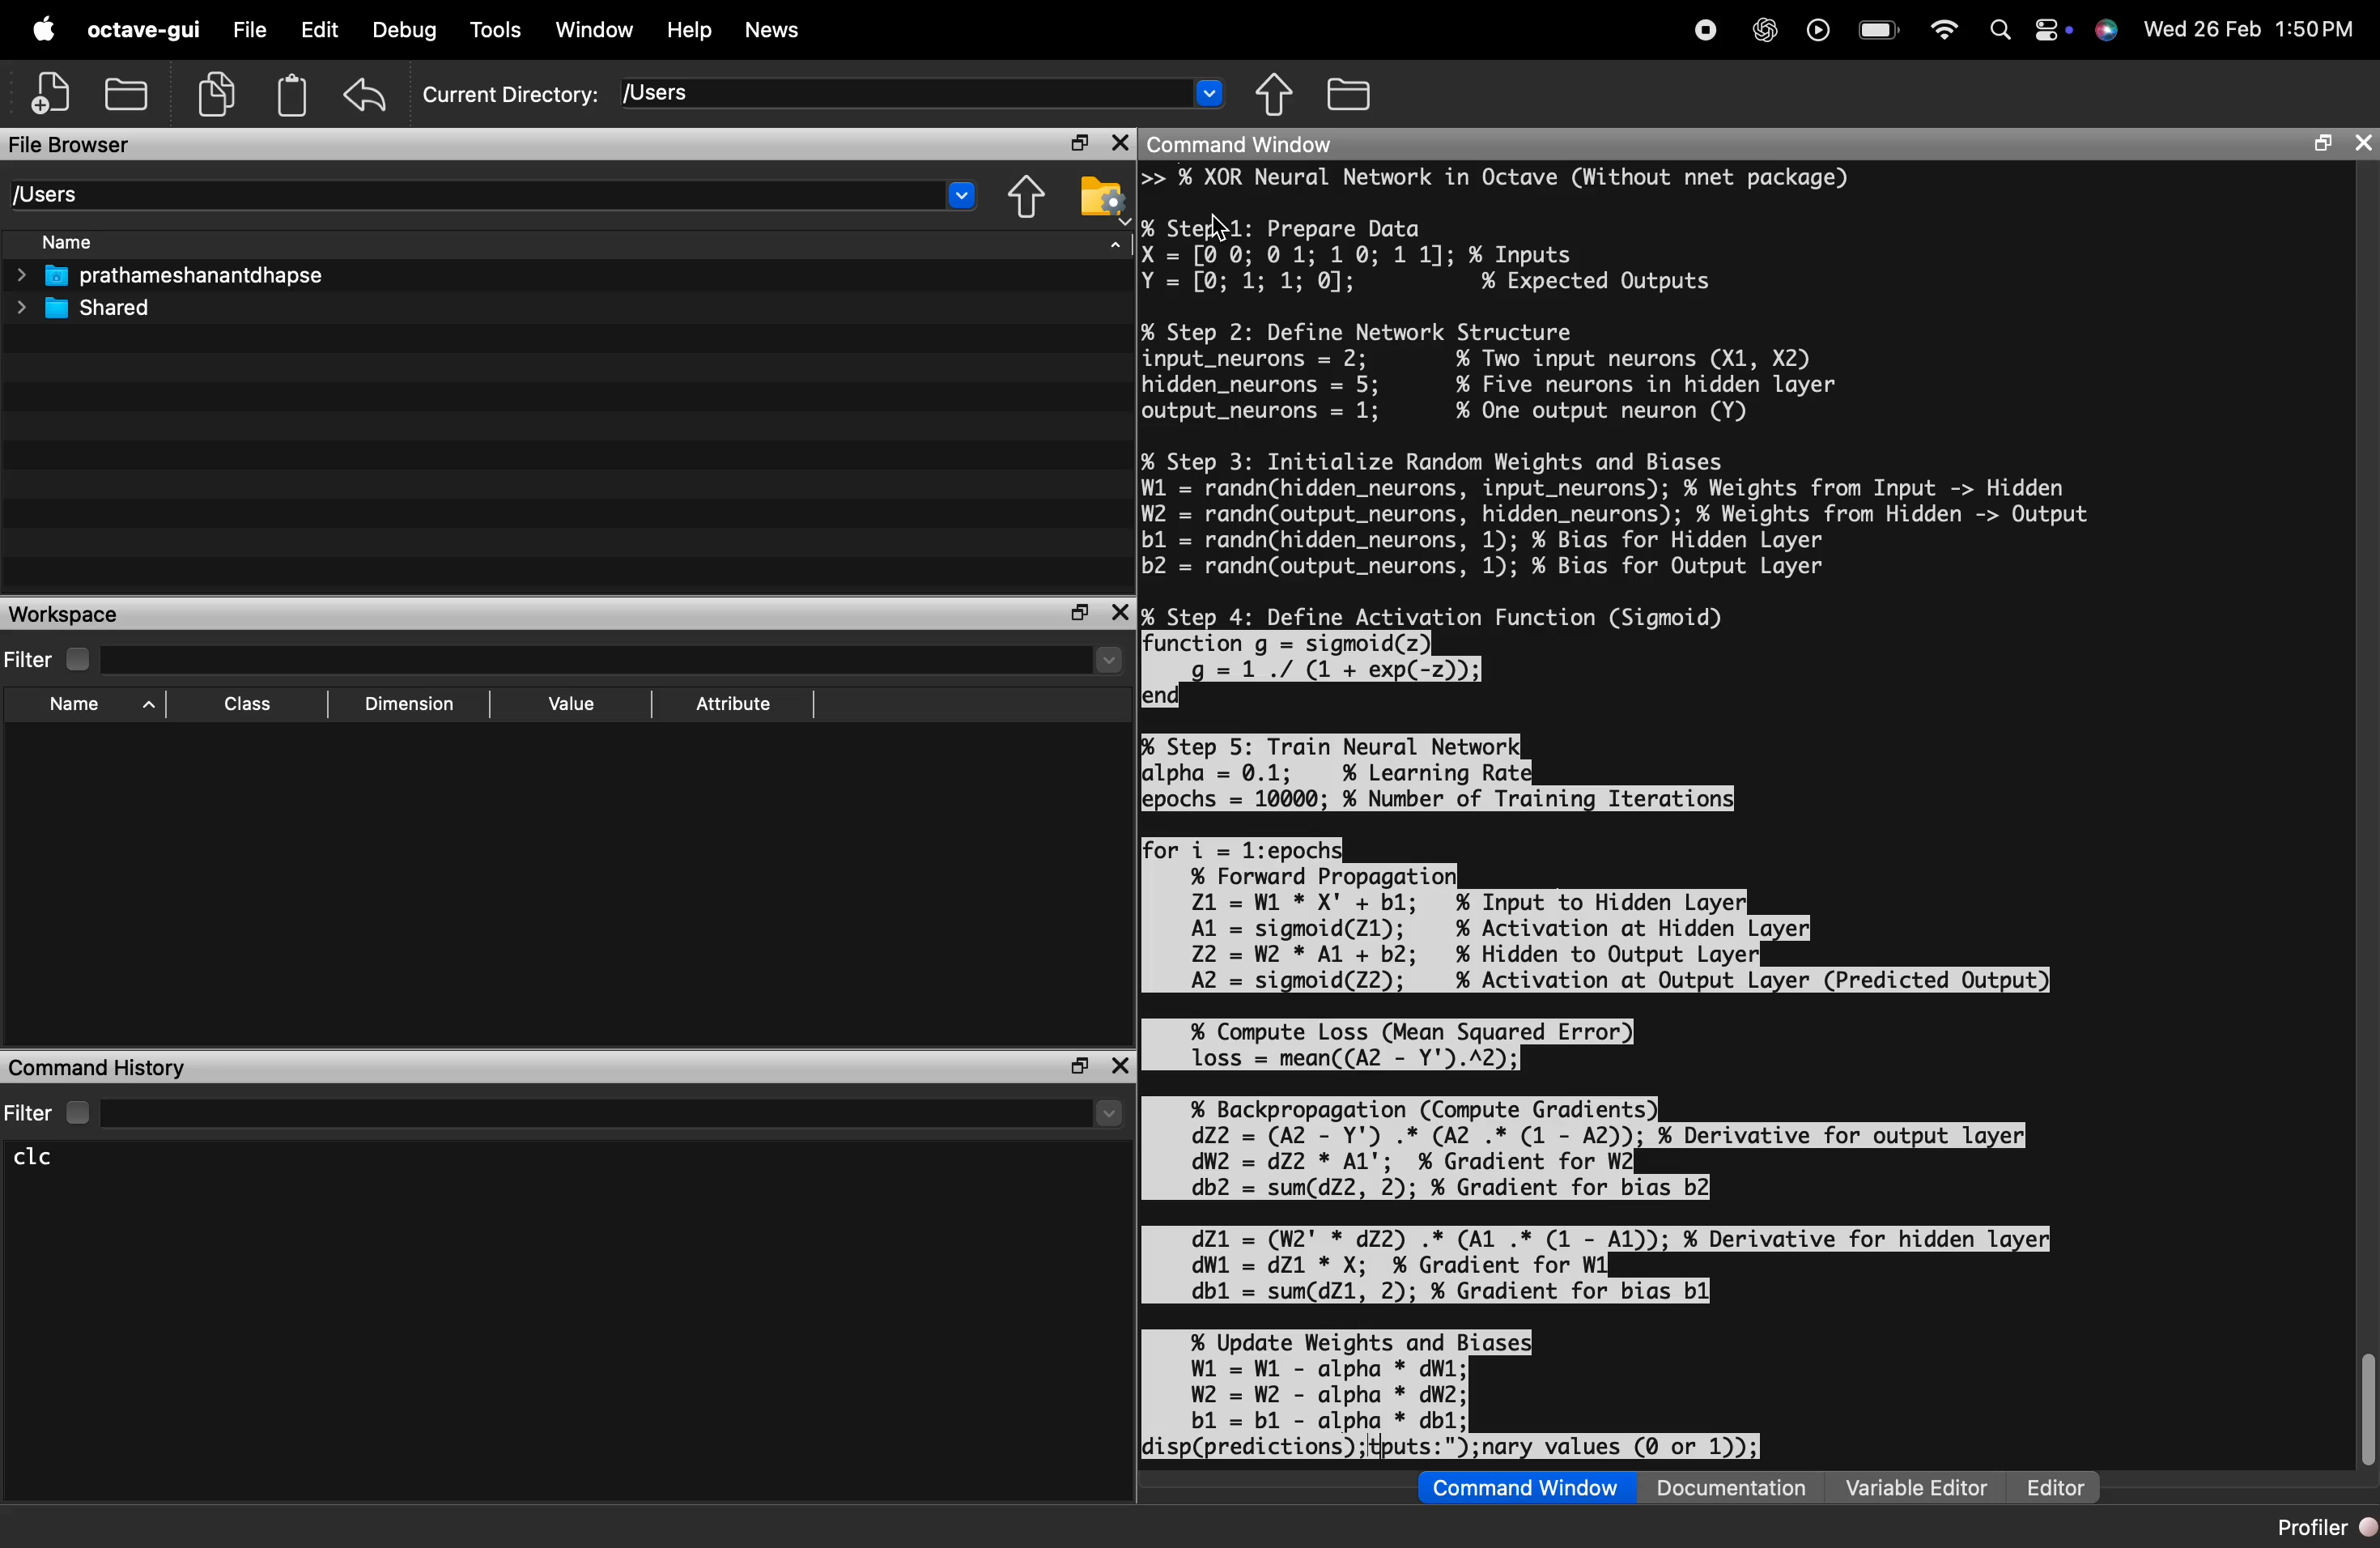  What do you see at coordinates (2056, 1487) in the screenshot?
I see `Editor` at bounding box center [2056, 1487].